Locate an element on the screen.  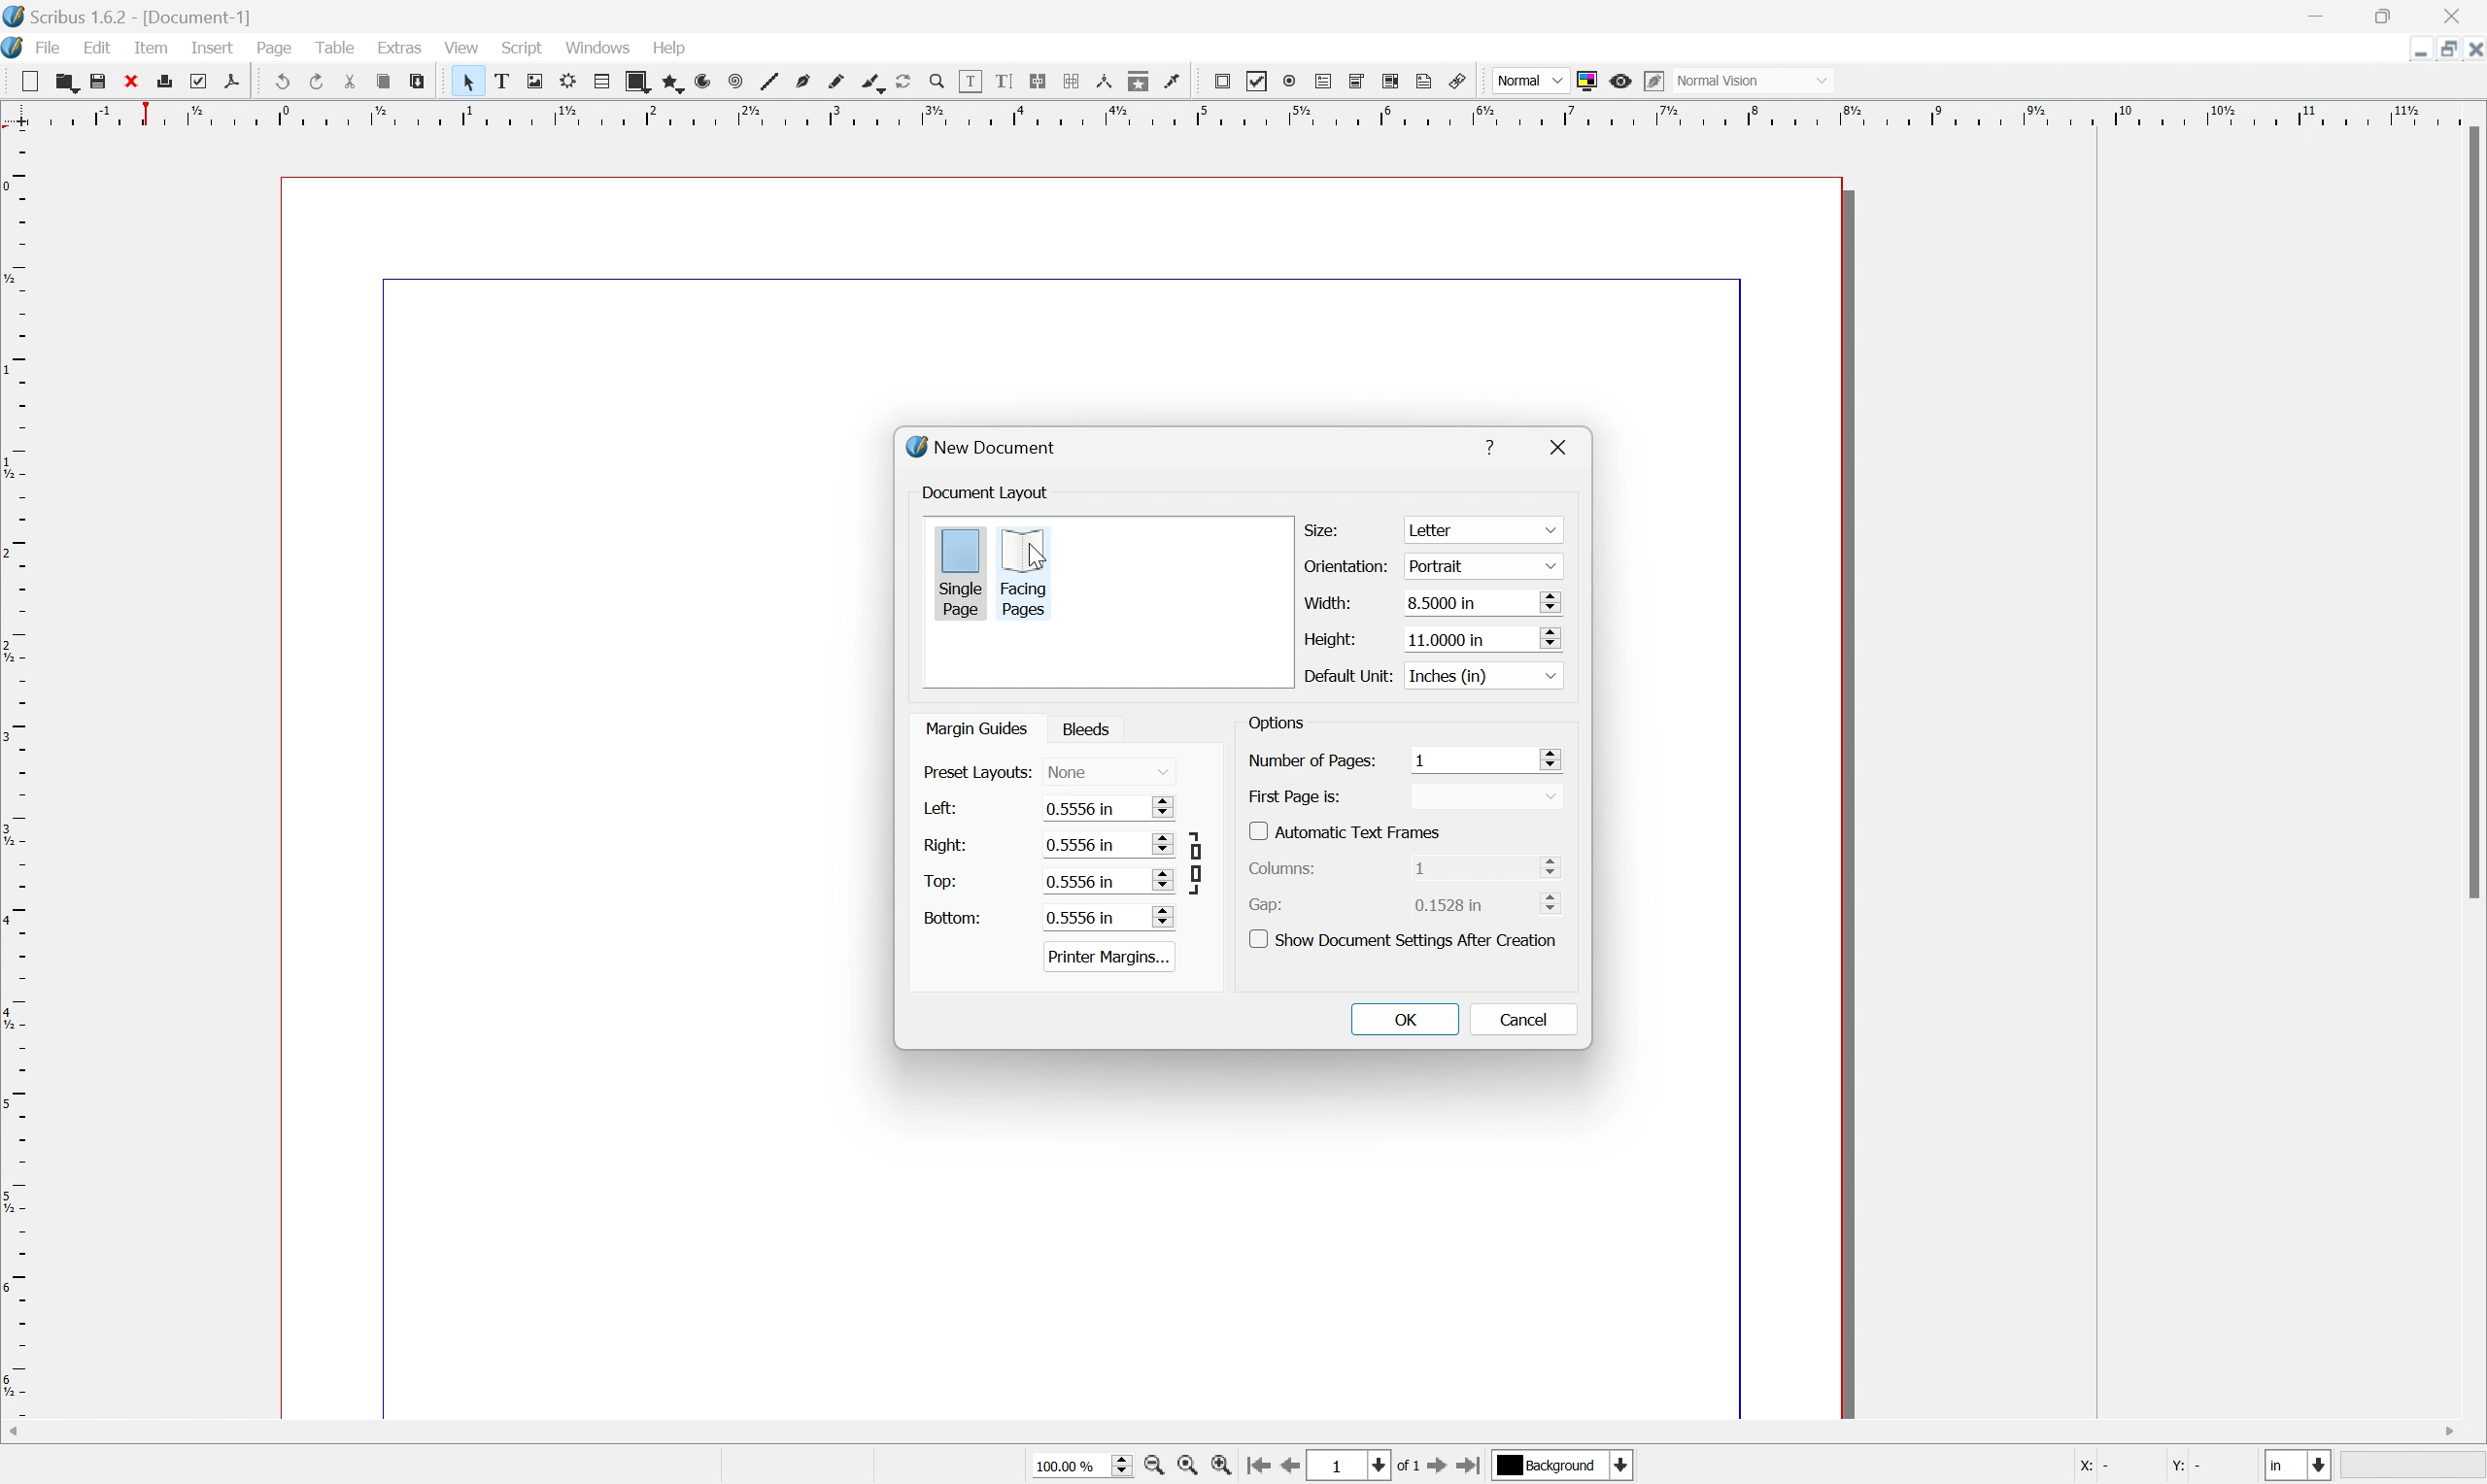
Table is located at coordinates (342, 51).